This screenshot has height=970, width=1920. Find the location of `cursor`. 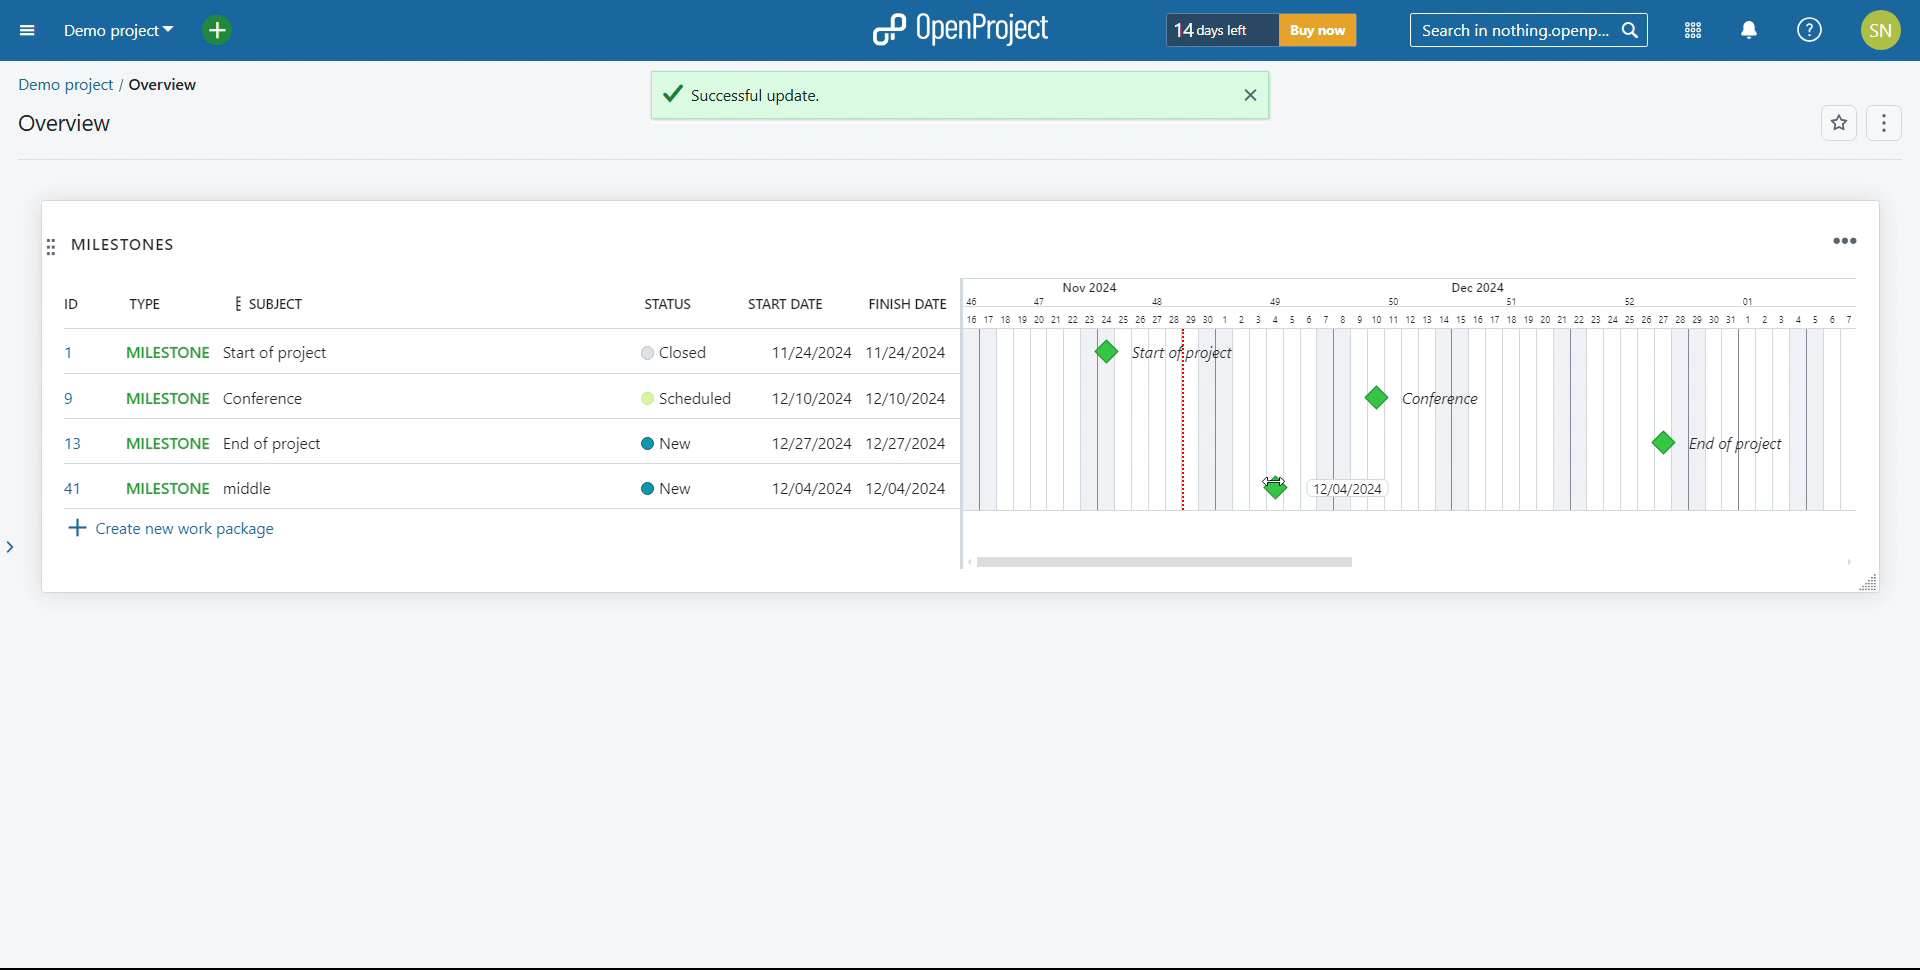

cursor is located at coordinates (1274, 483).